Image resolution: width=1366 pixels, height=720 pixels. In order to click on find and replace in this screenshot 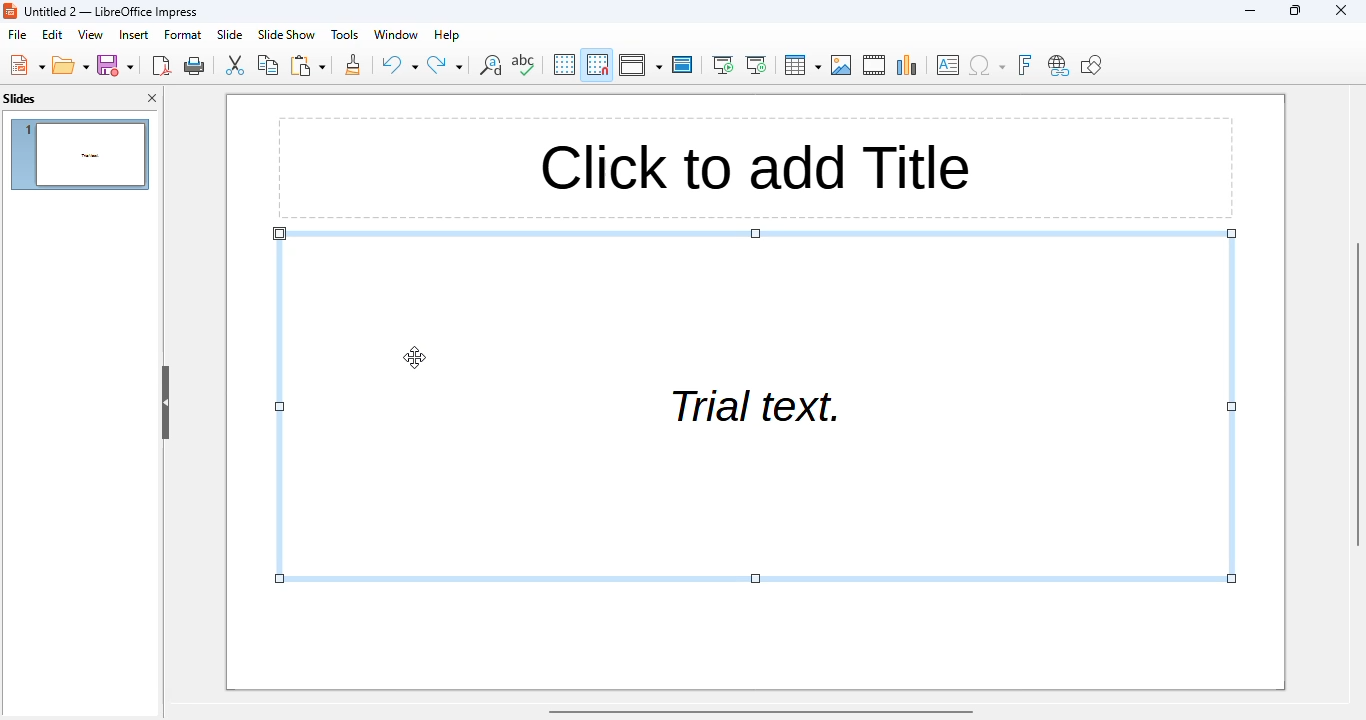, I will do `click(489, 65)`.